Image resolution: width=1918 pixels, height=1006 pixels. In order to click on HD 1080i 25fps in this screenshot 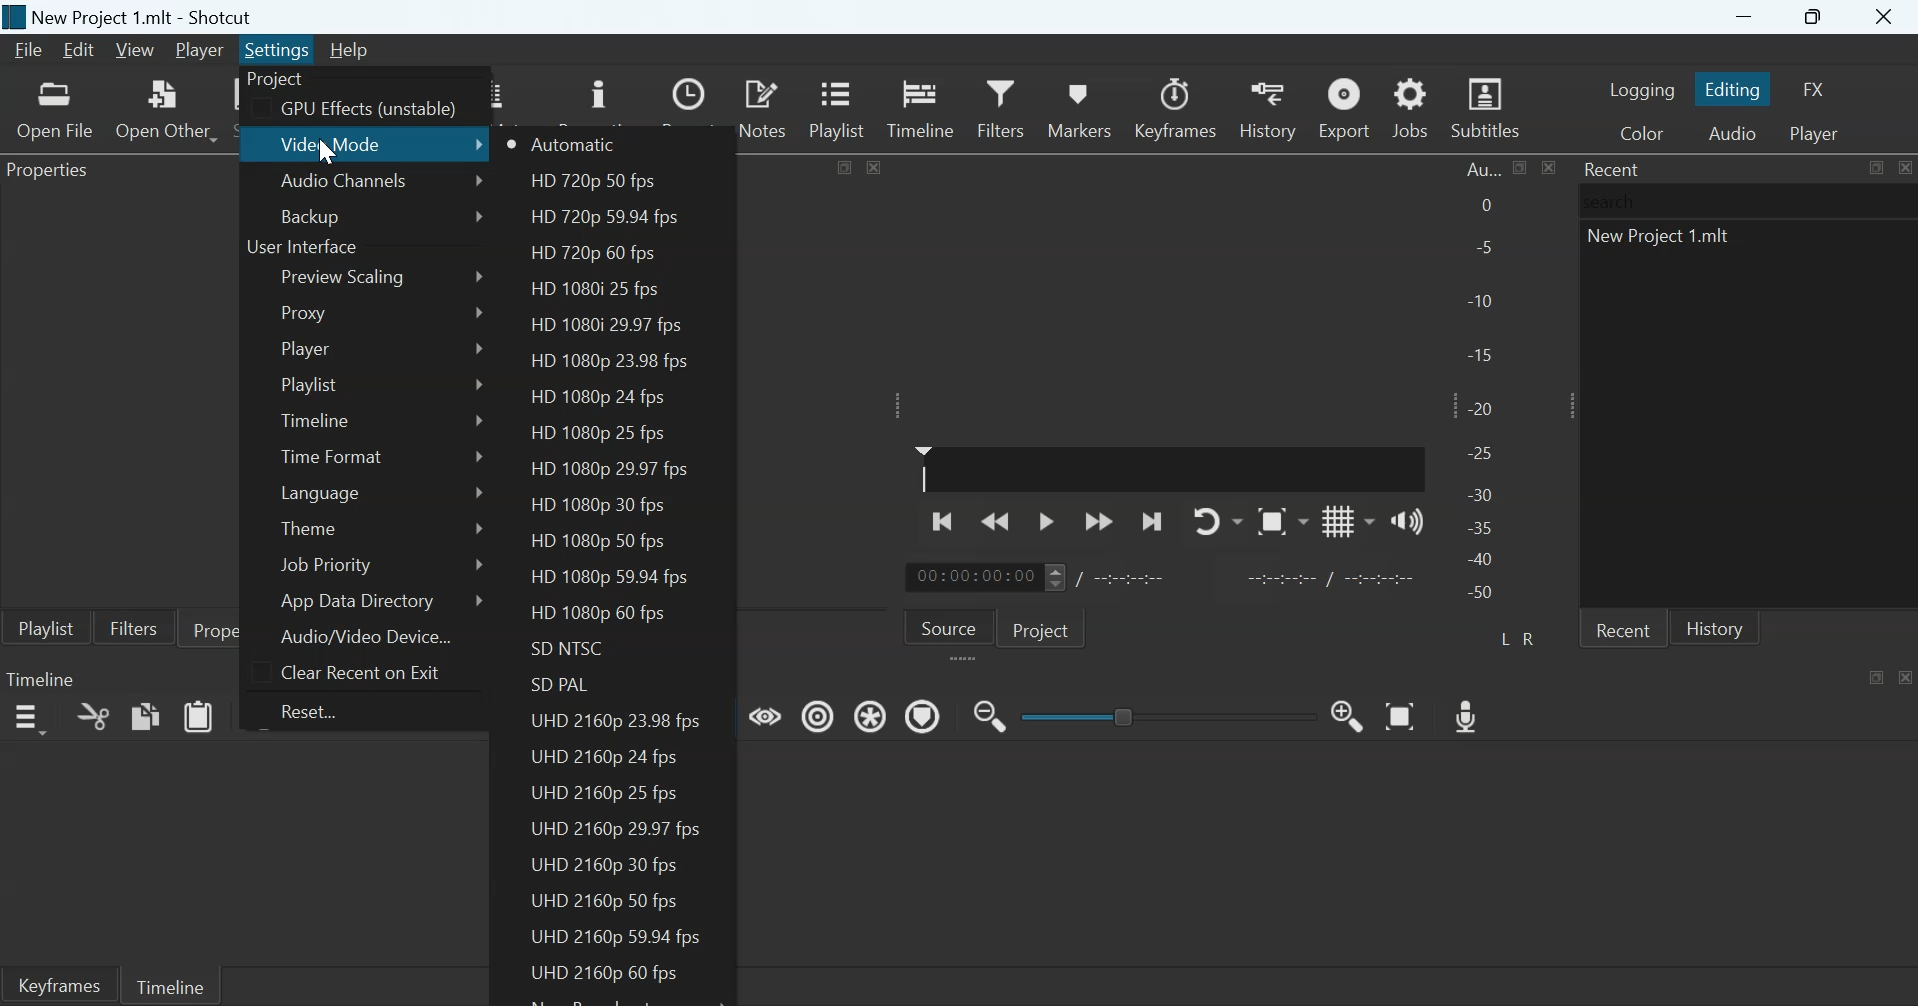, I will do `click(601, 289)`.